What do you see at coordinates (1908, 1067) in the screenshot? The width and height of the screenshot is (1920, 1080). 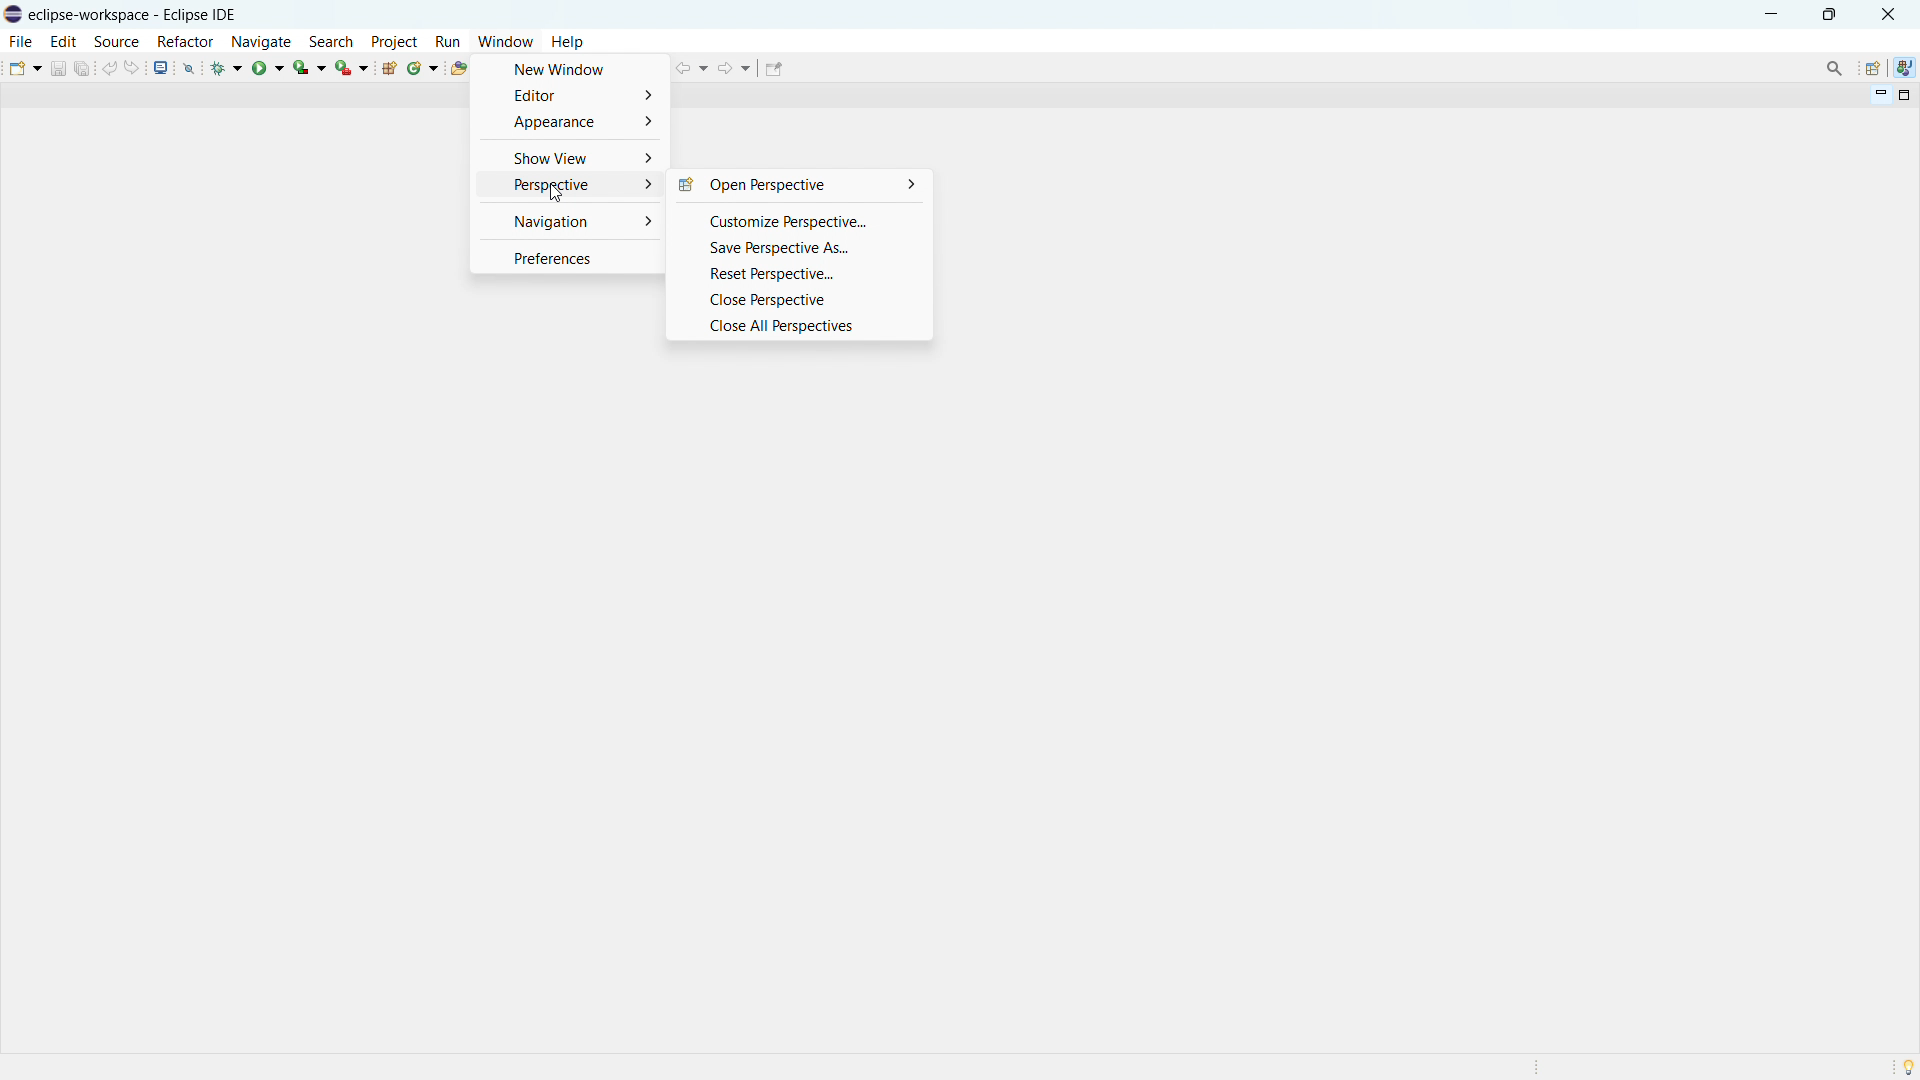 I see `tip of the day` at bounding box center [1908, 1067].